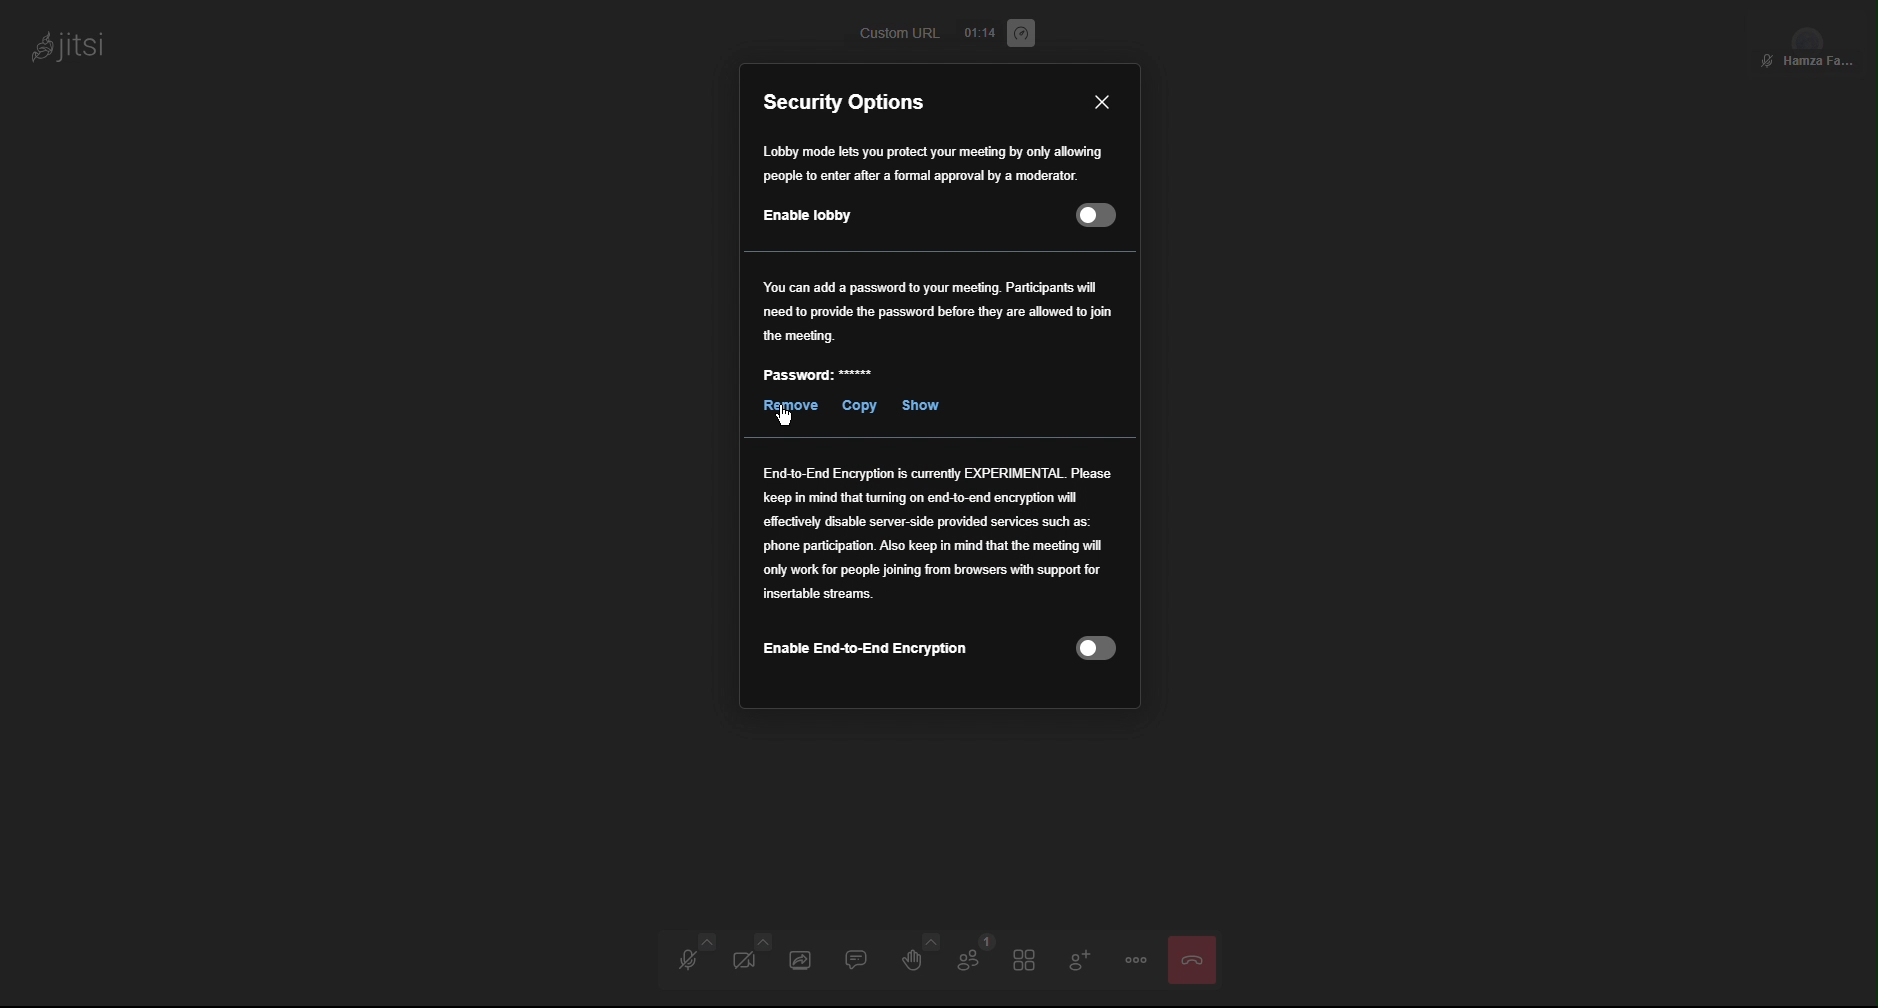 Image resolution: width=1878 pixels, height=1008 pixels. I want to click on Timer, so click(977, 33).